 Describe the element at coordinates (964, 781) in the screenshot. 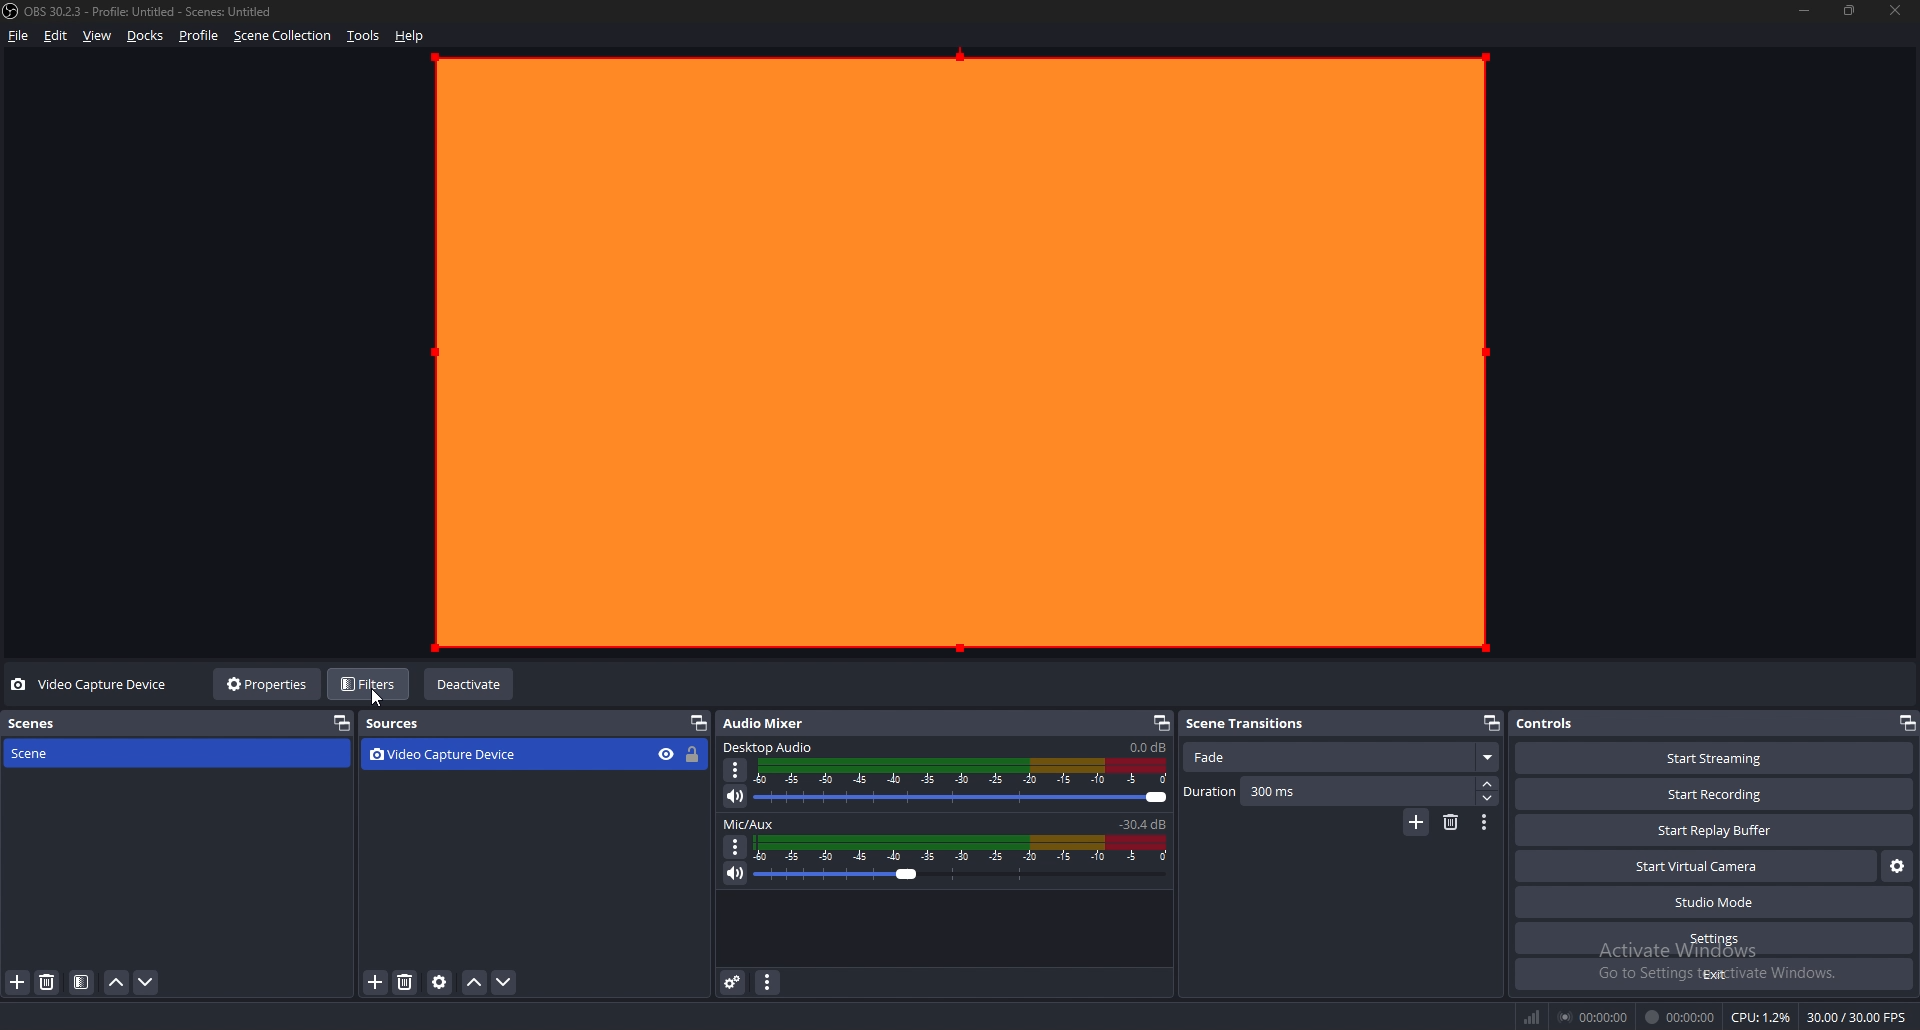

I see `volume adjust` at that location.